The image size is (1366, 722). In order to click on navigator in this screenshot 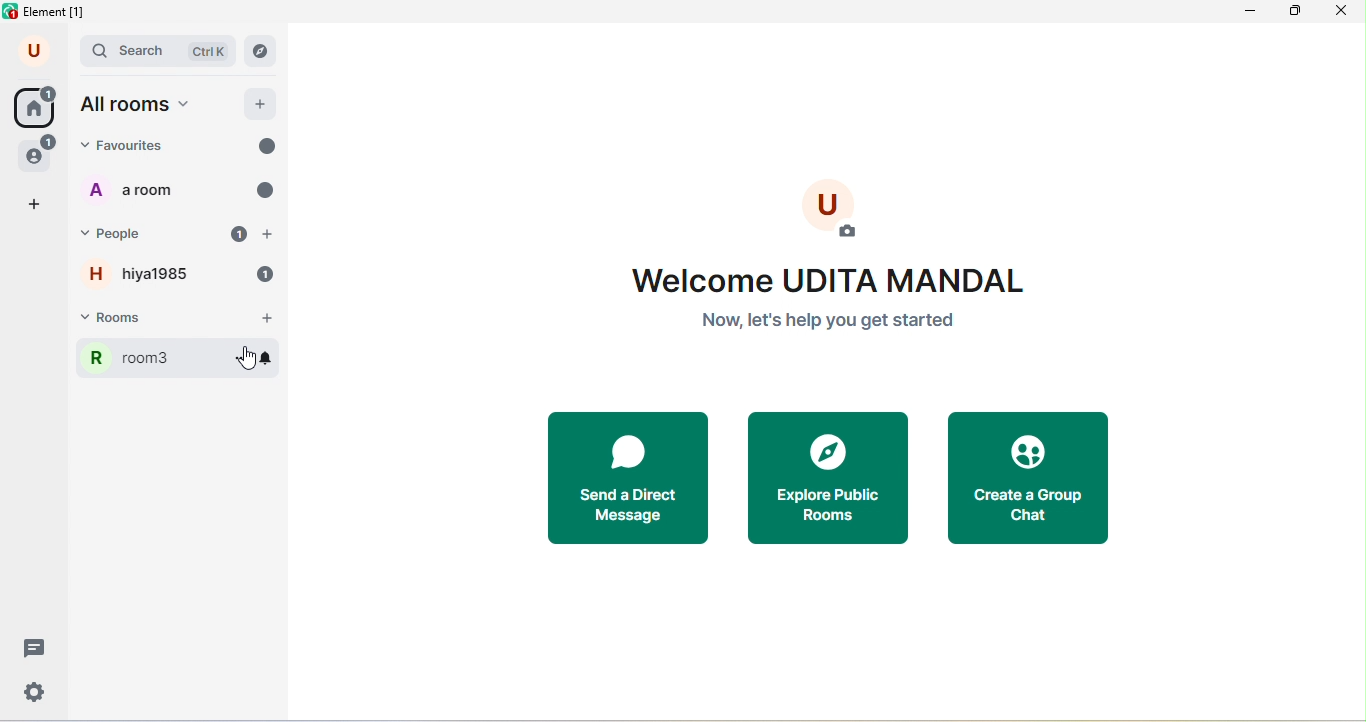, I will do `click(260, 51)`.